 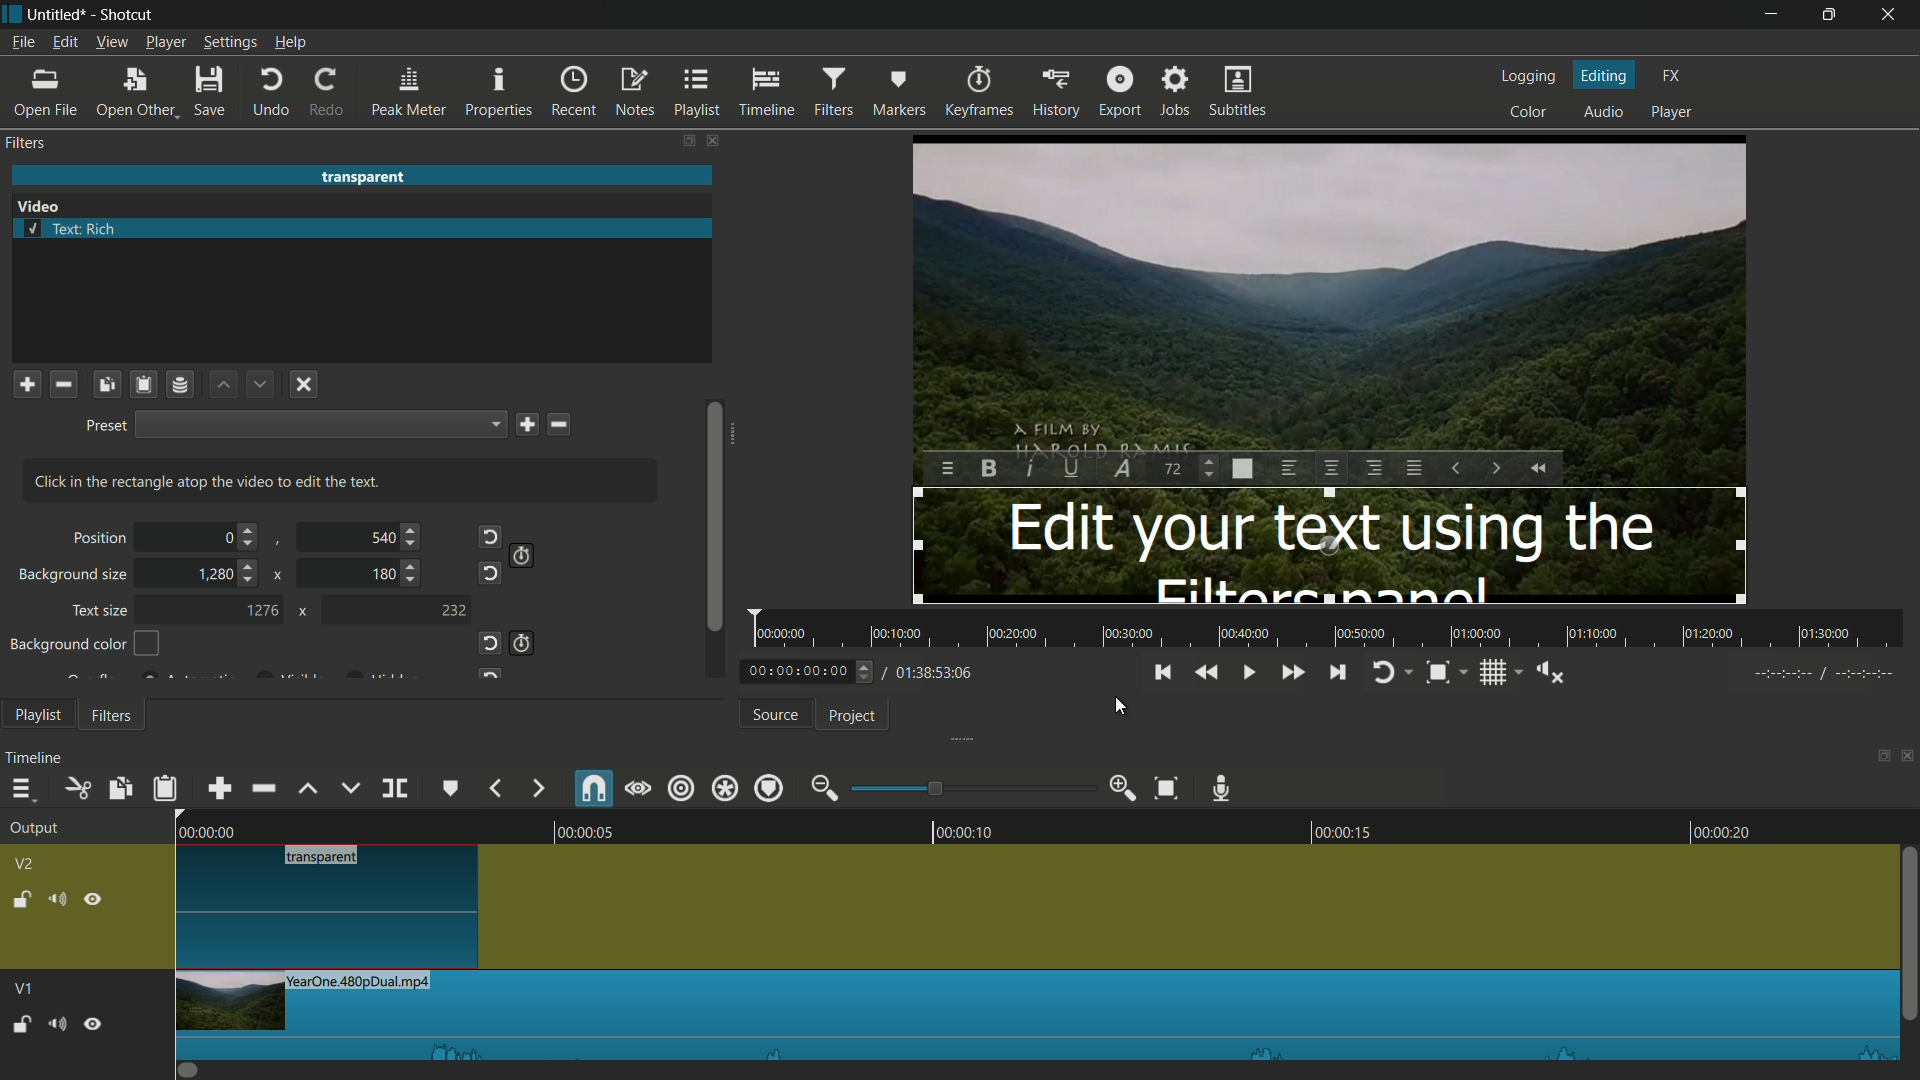 What do you see at coordinates (209, 93) in the screenshot?
I see `save` at bounding box center [209, 93].